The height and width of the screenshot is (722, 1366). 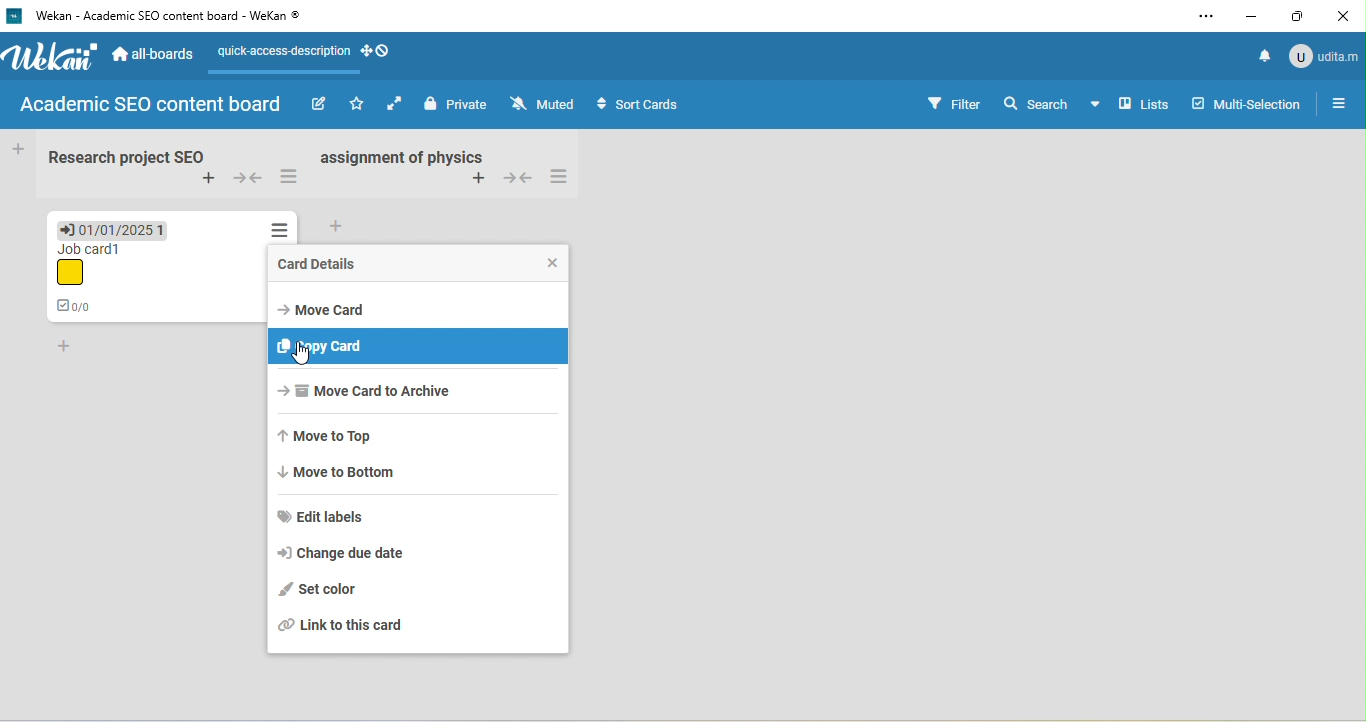 I want to click on 0/0, so click(x=81, y=307).